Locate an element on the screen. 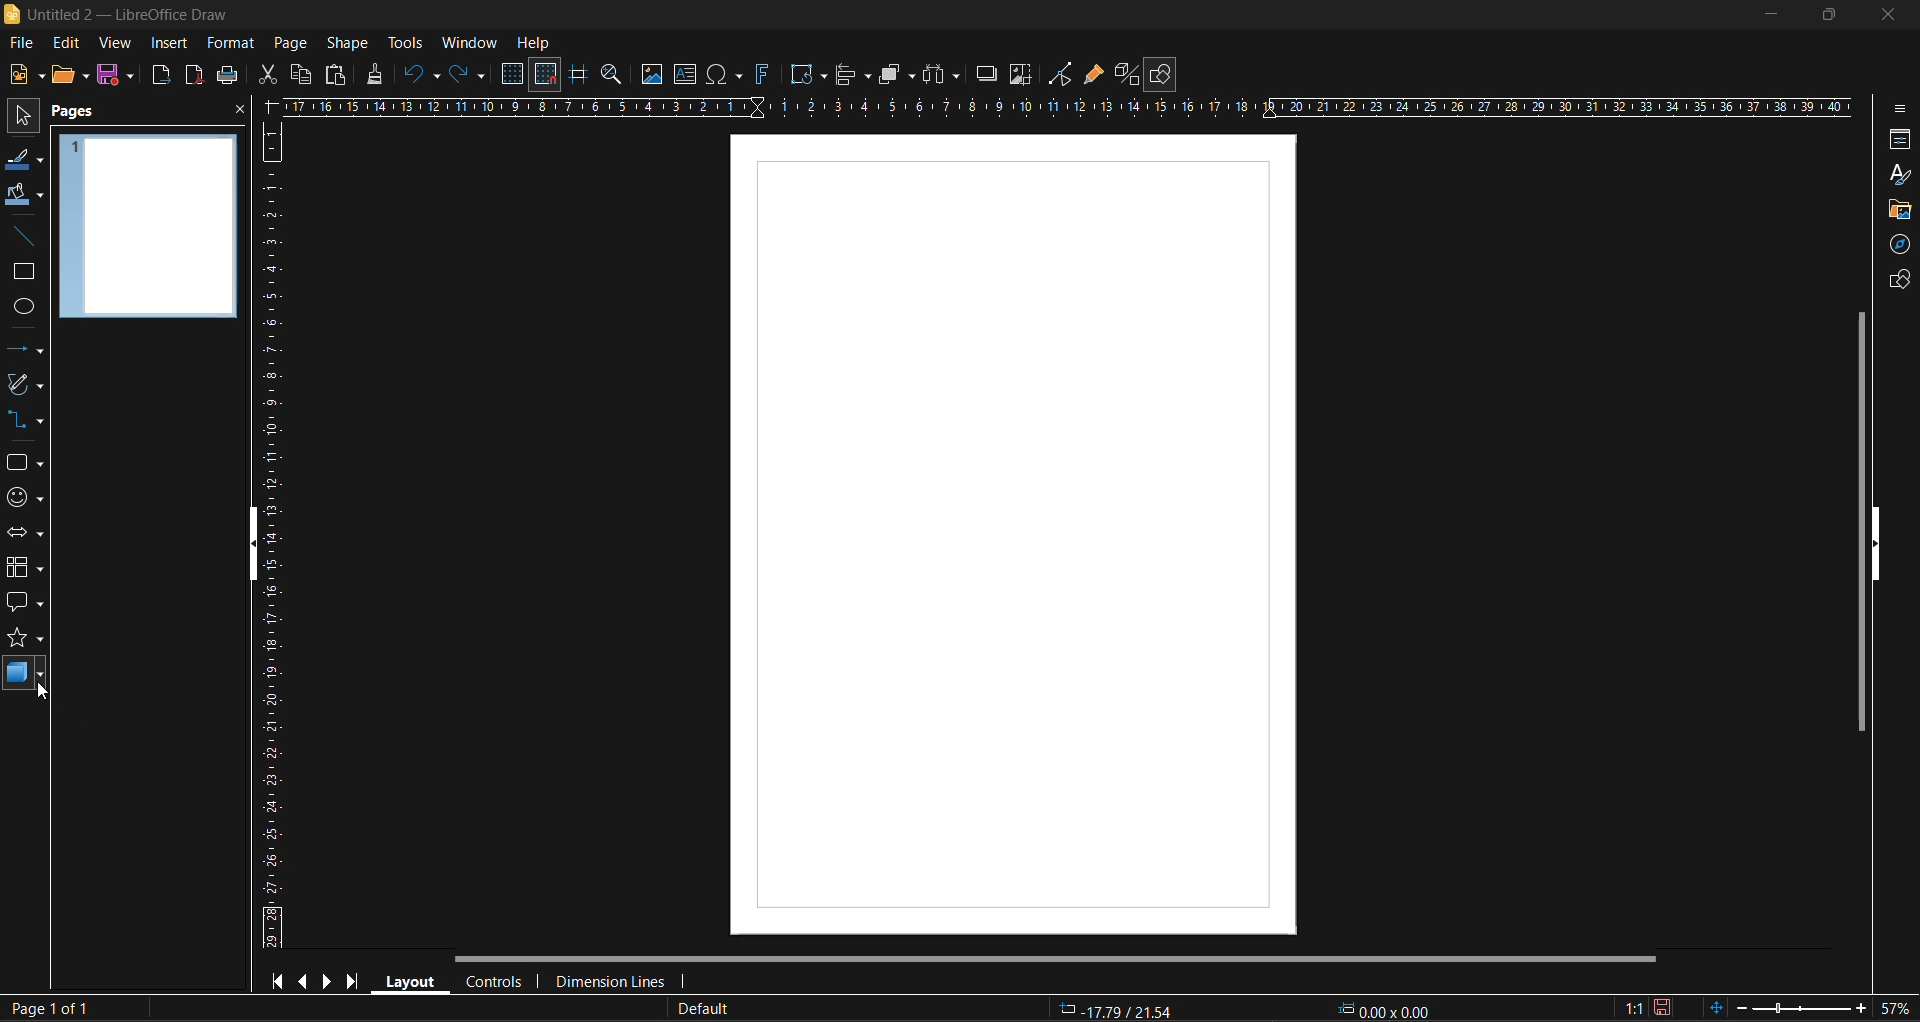 Image resolution: width=1920 pixels, height=1022 pixels. select is located at coordinates (18, 119).